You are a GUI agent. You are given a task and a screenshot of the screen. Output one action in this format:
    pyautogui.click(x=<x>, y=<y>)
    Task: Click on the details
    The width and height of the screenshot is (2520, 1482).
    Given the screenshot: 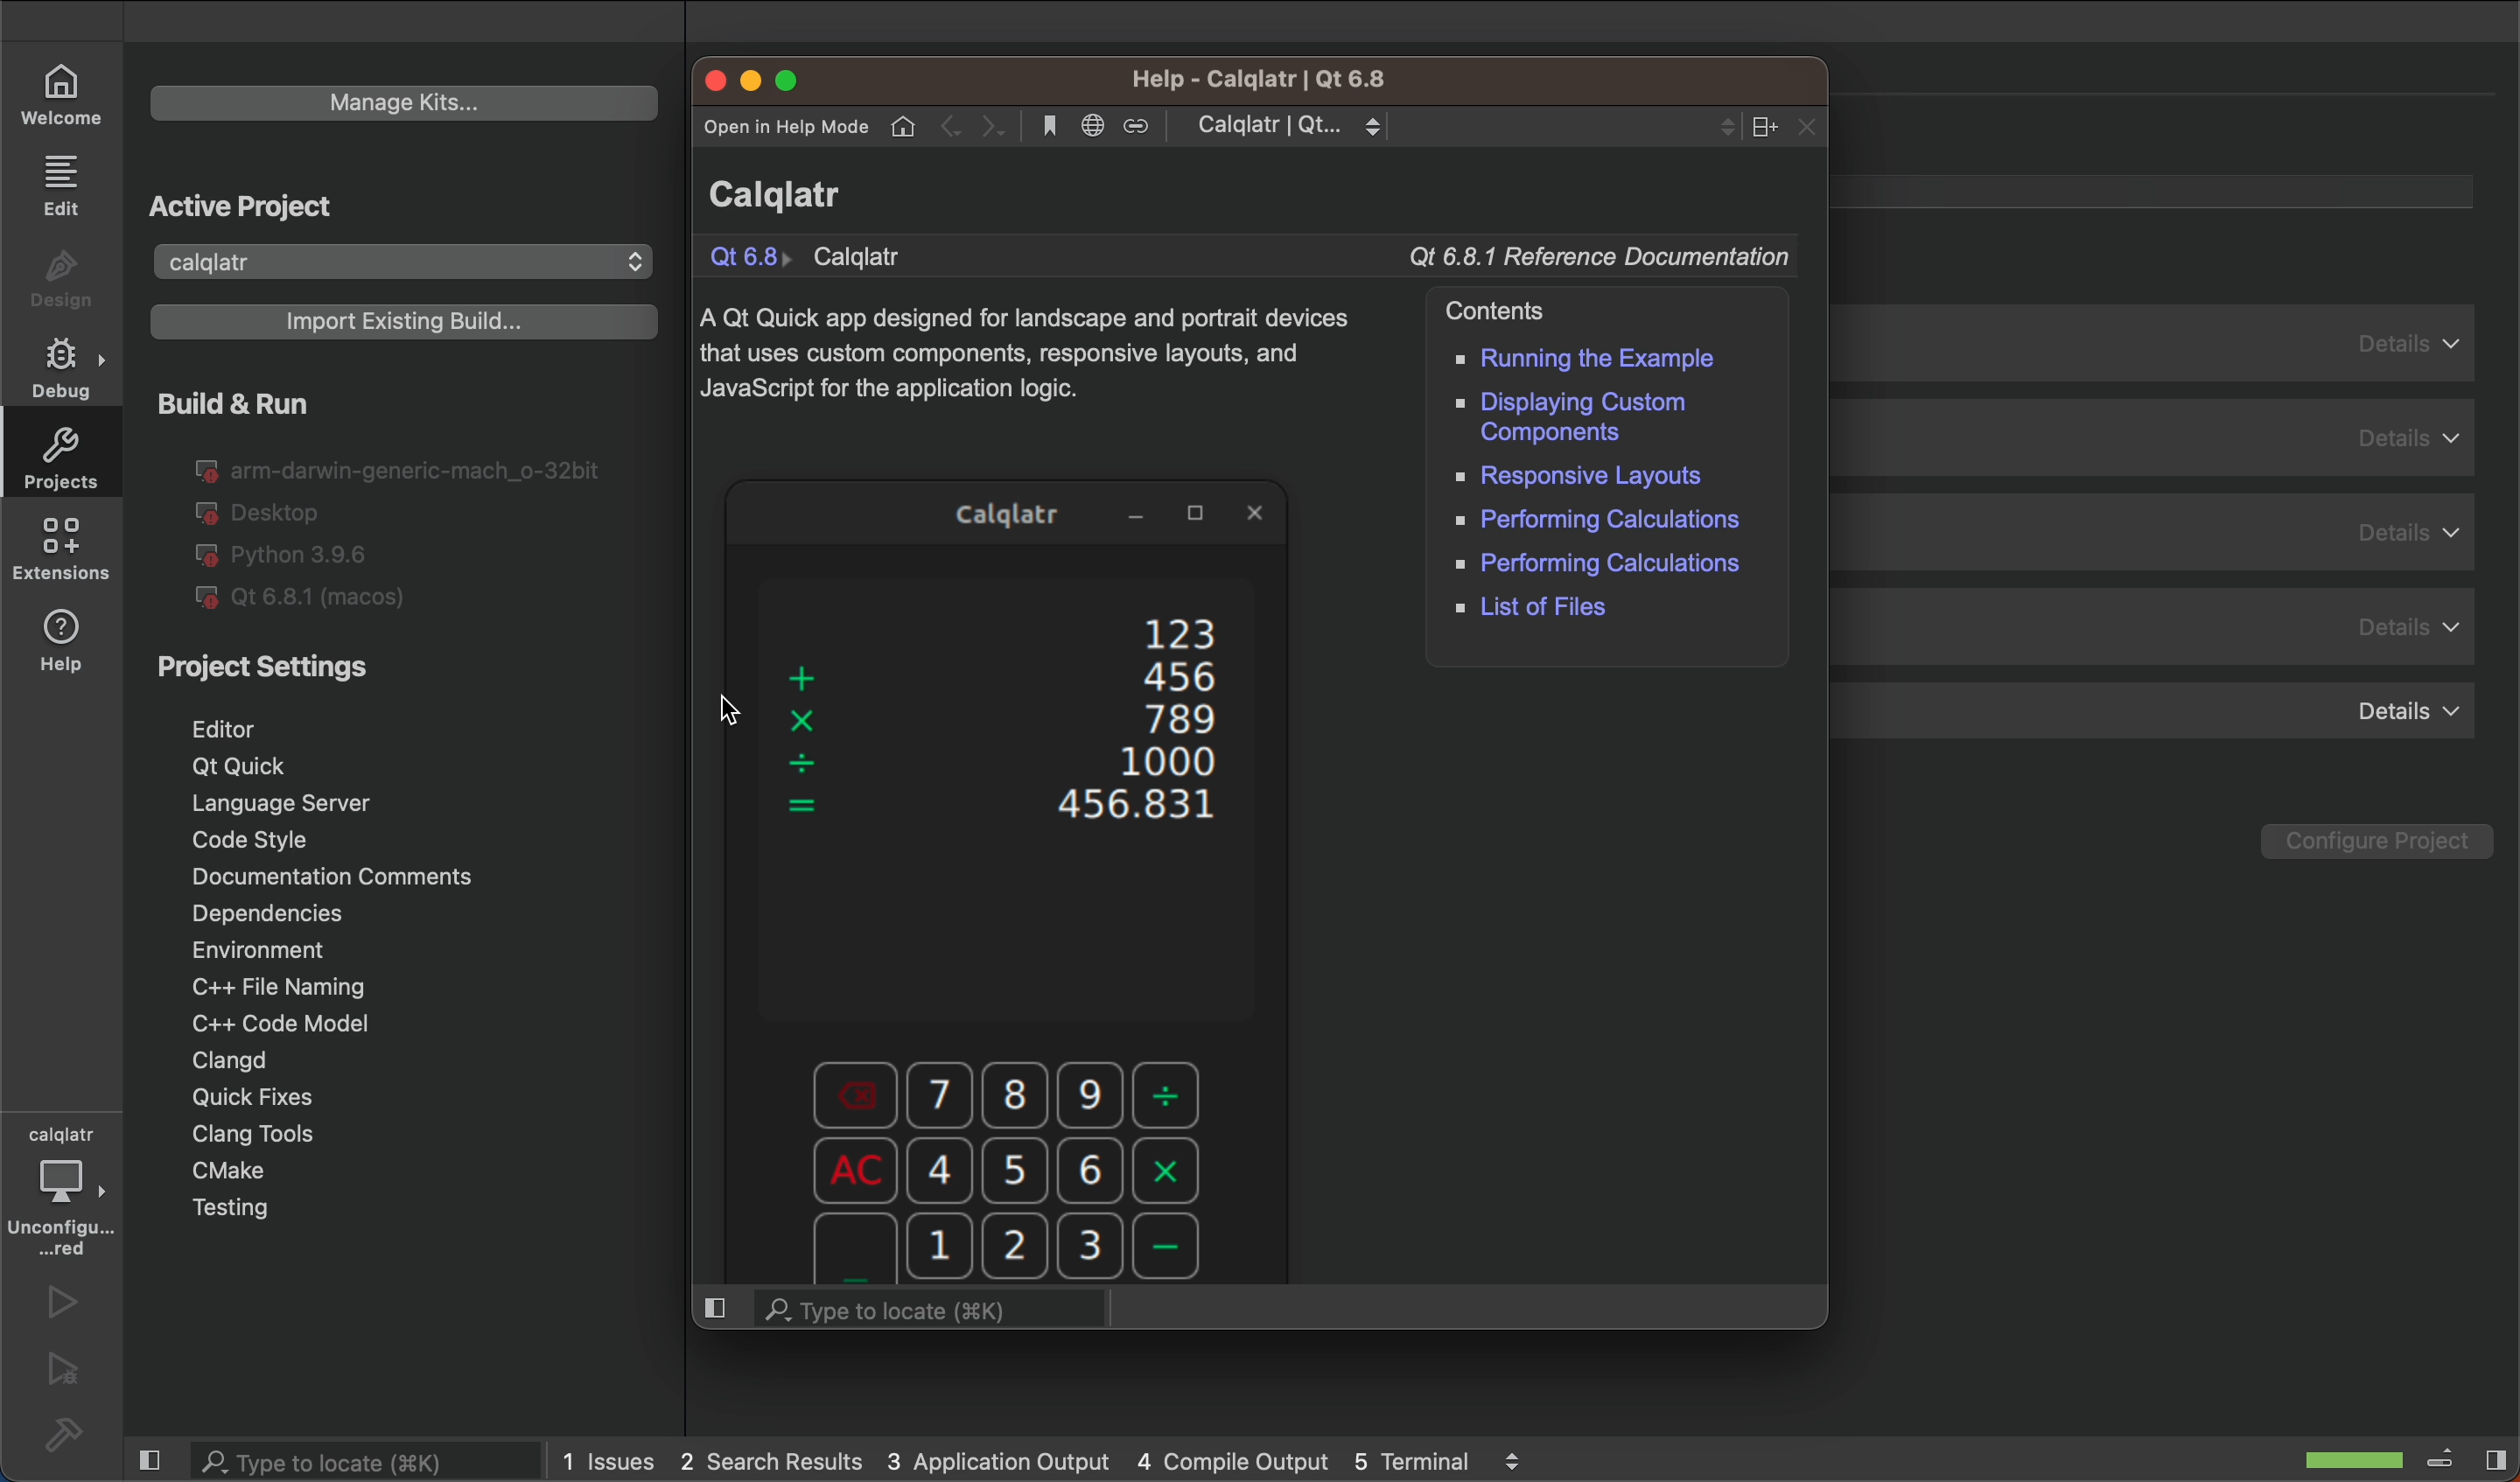 What is the action you would take?
    pyautogui.click(x=2151, y=626)
    